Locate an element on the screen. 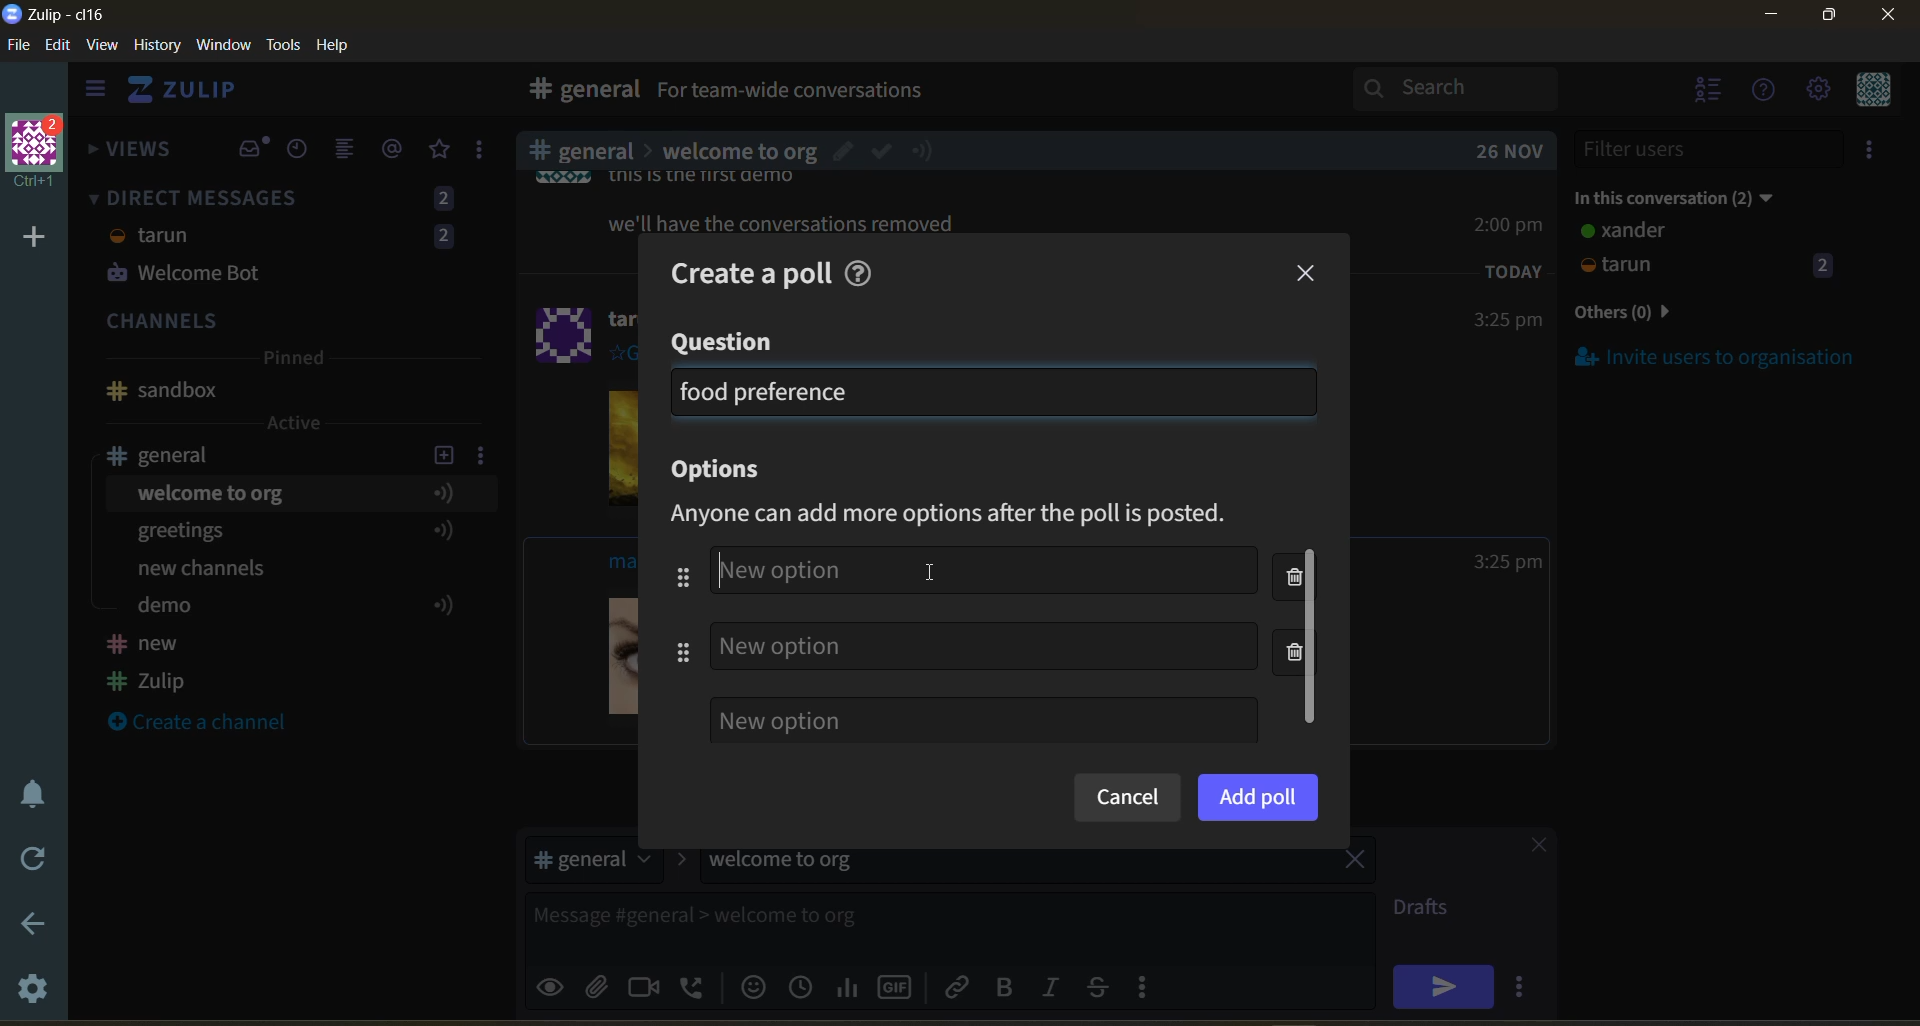 The image size is (1920, 1026). new option is located at coordinates (984, 645).